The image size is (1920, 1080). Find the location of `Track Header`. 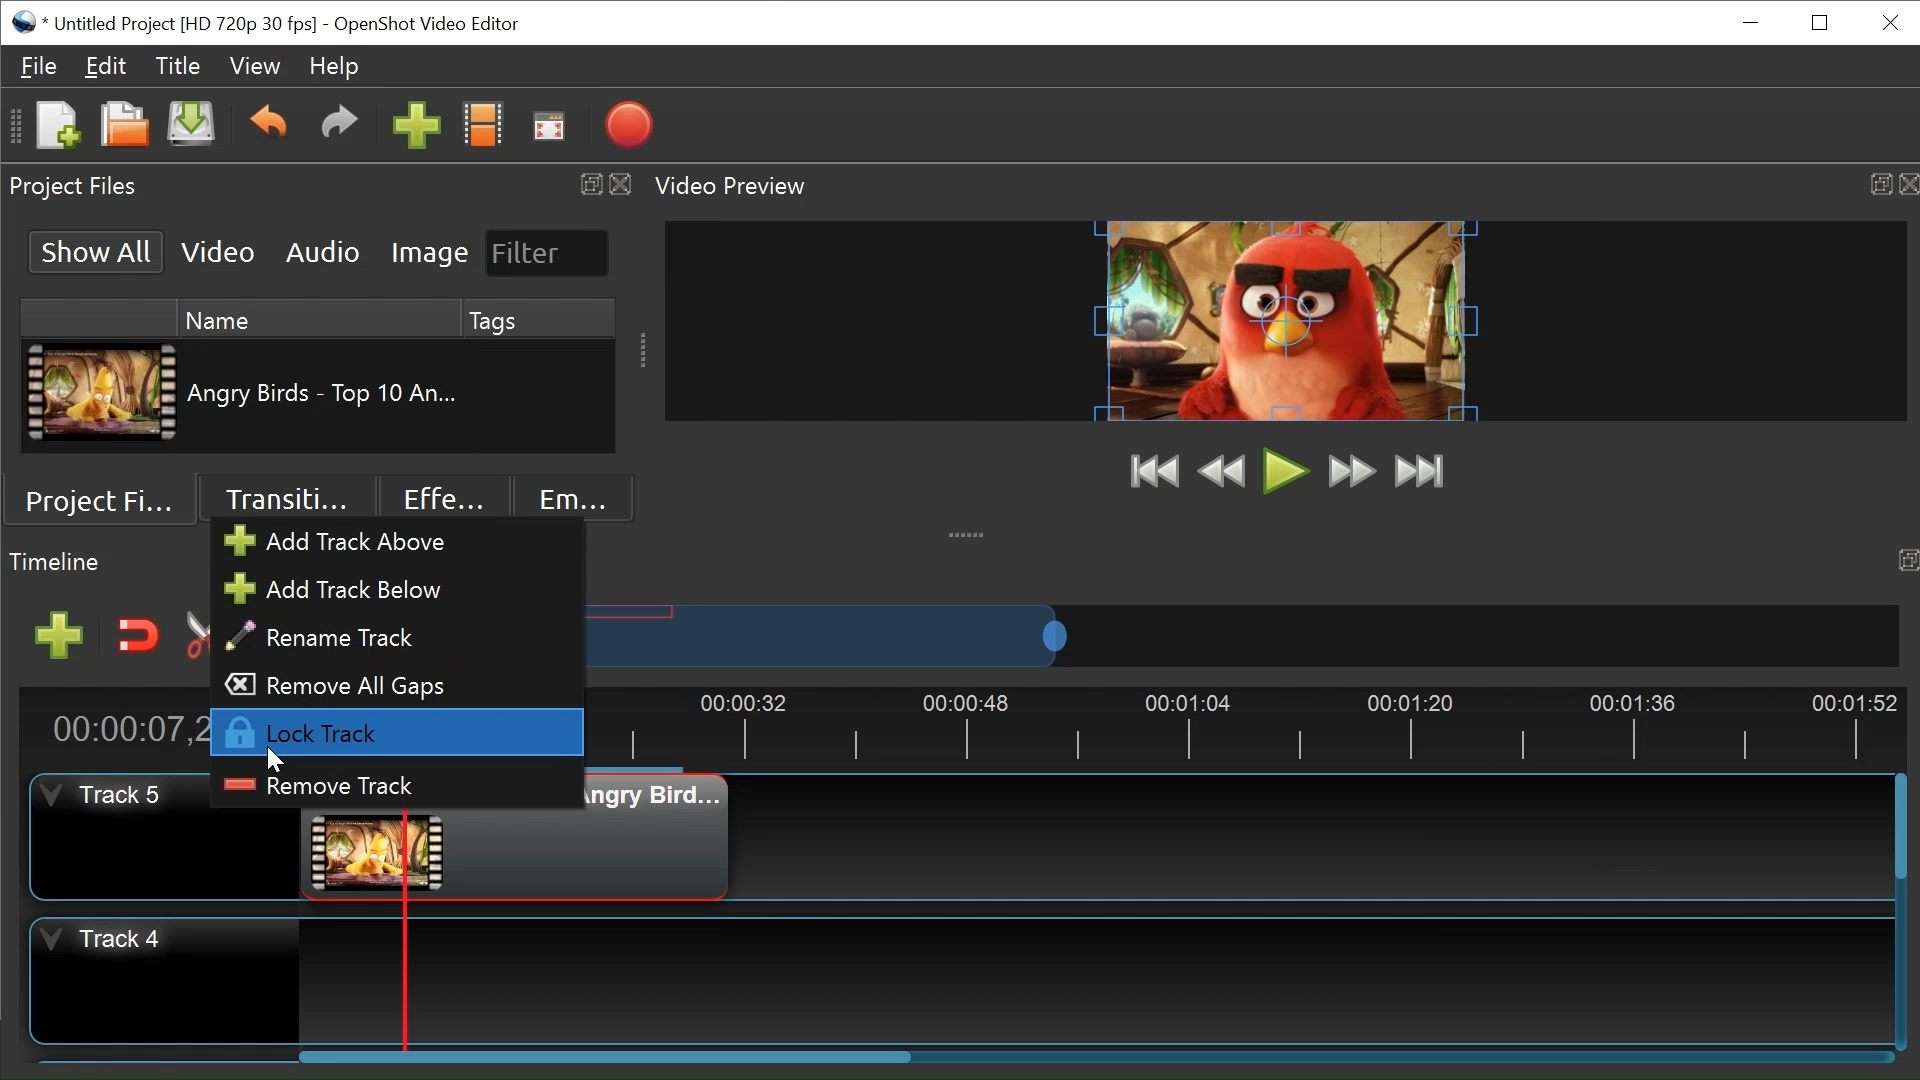

Track Header is located at coordinates (118, 832).